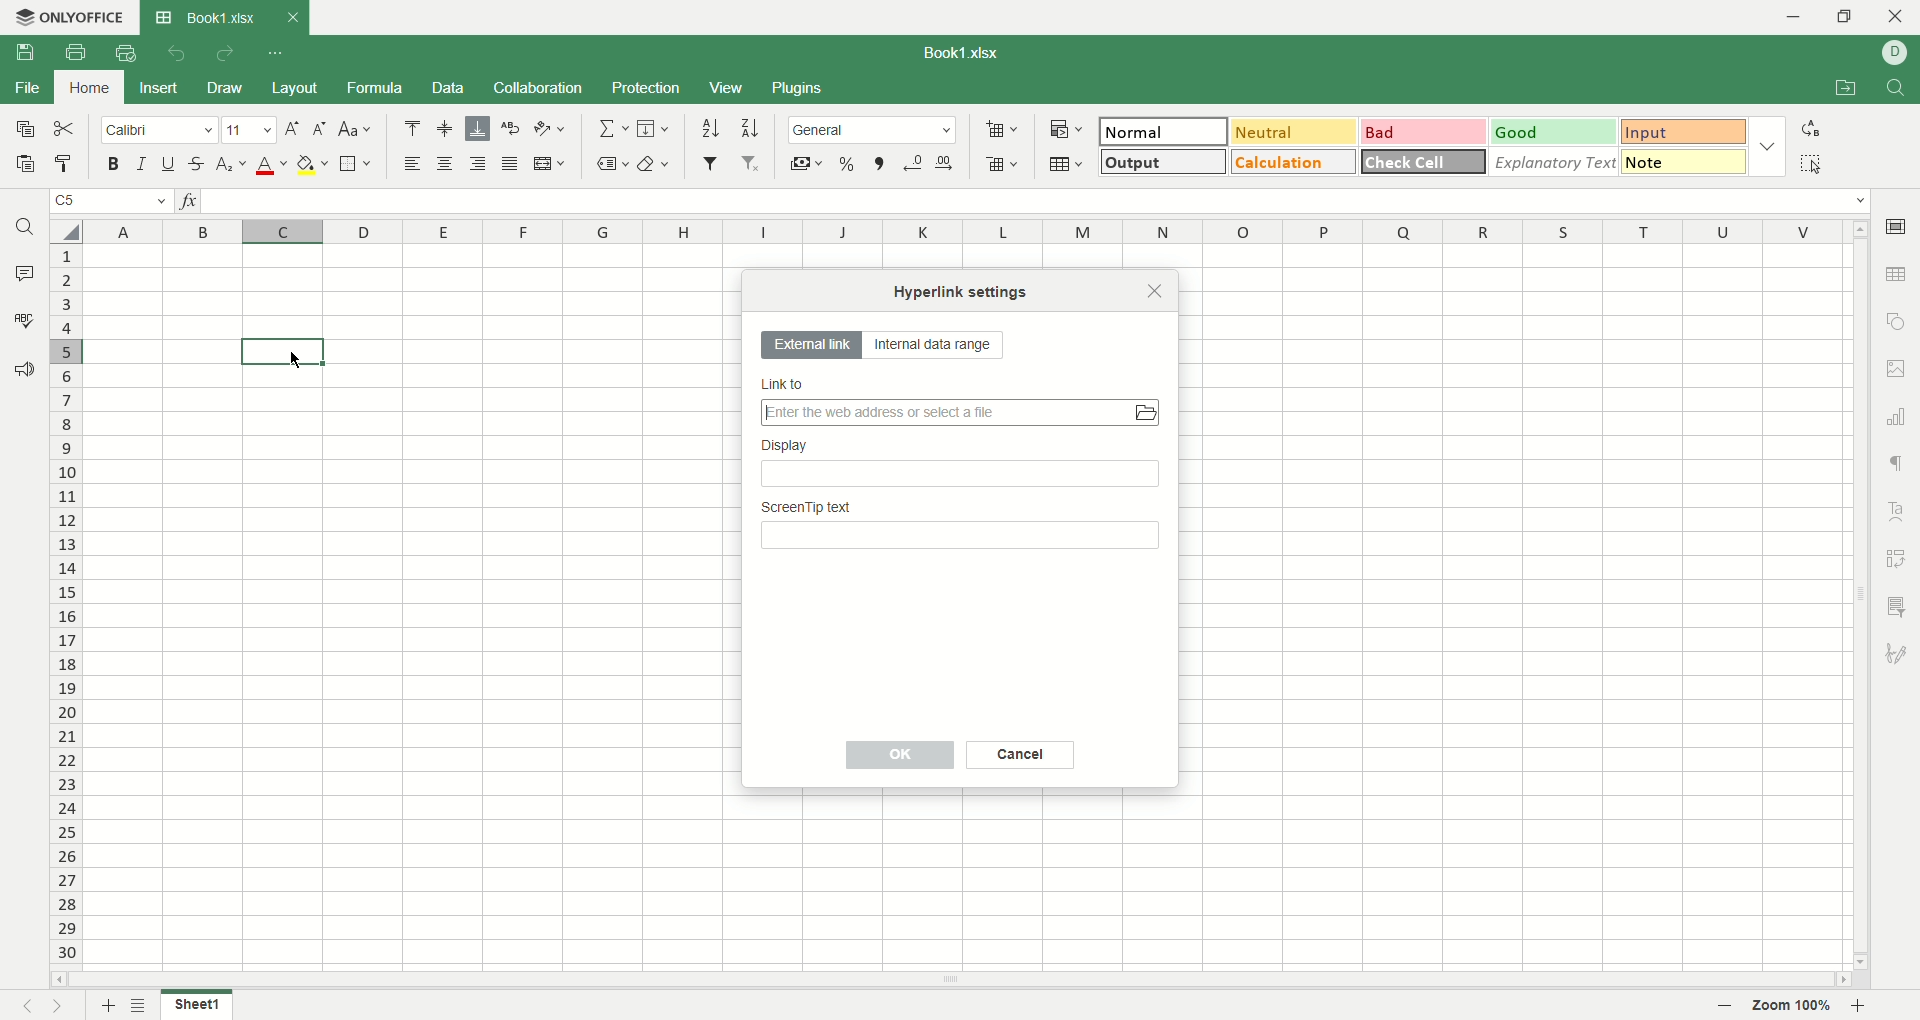 This screenshot has width=1920, height=1020. Describe the element at coordinates (1063, 127) in the screenshot. I see `conditional formatting` at that location.